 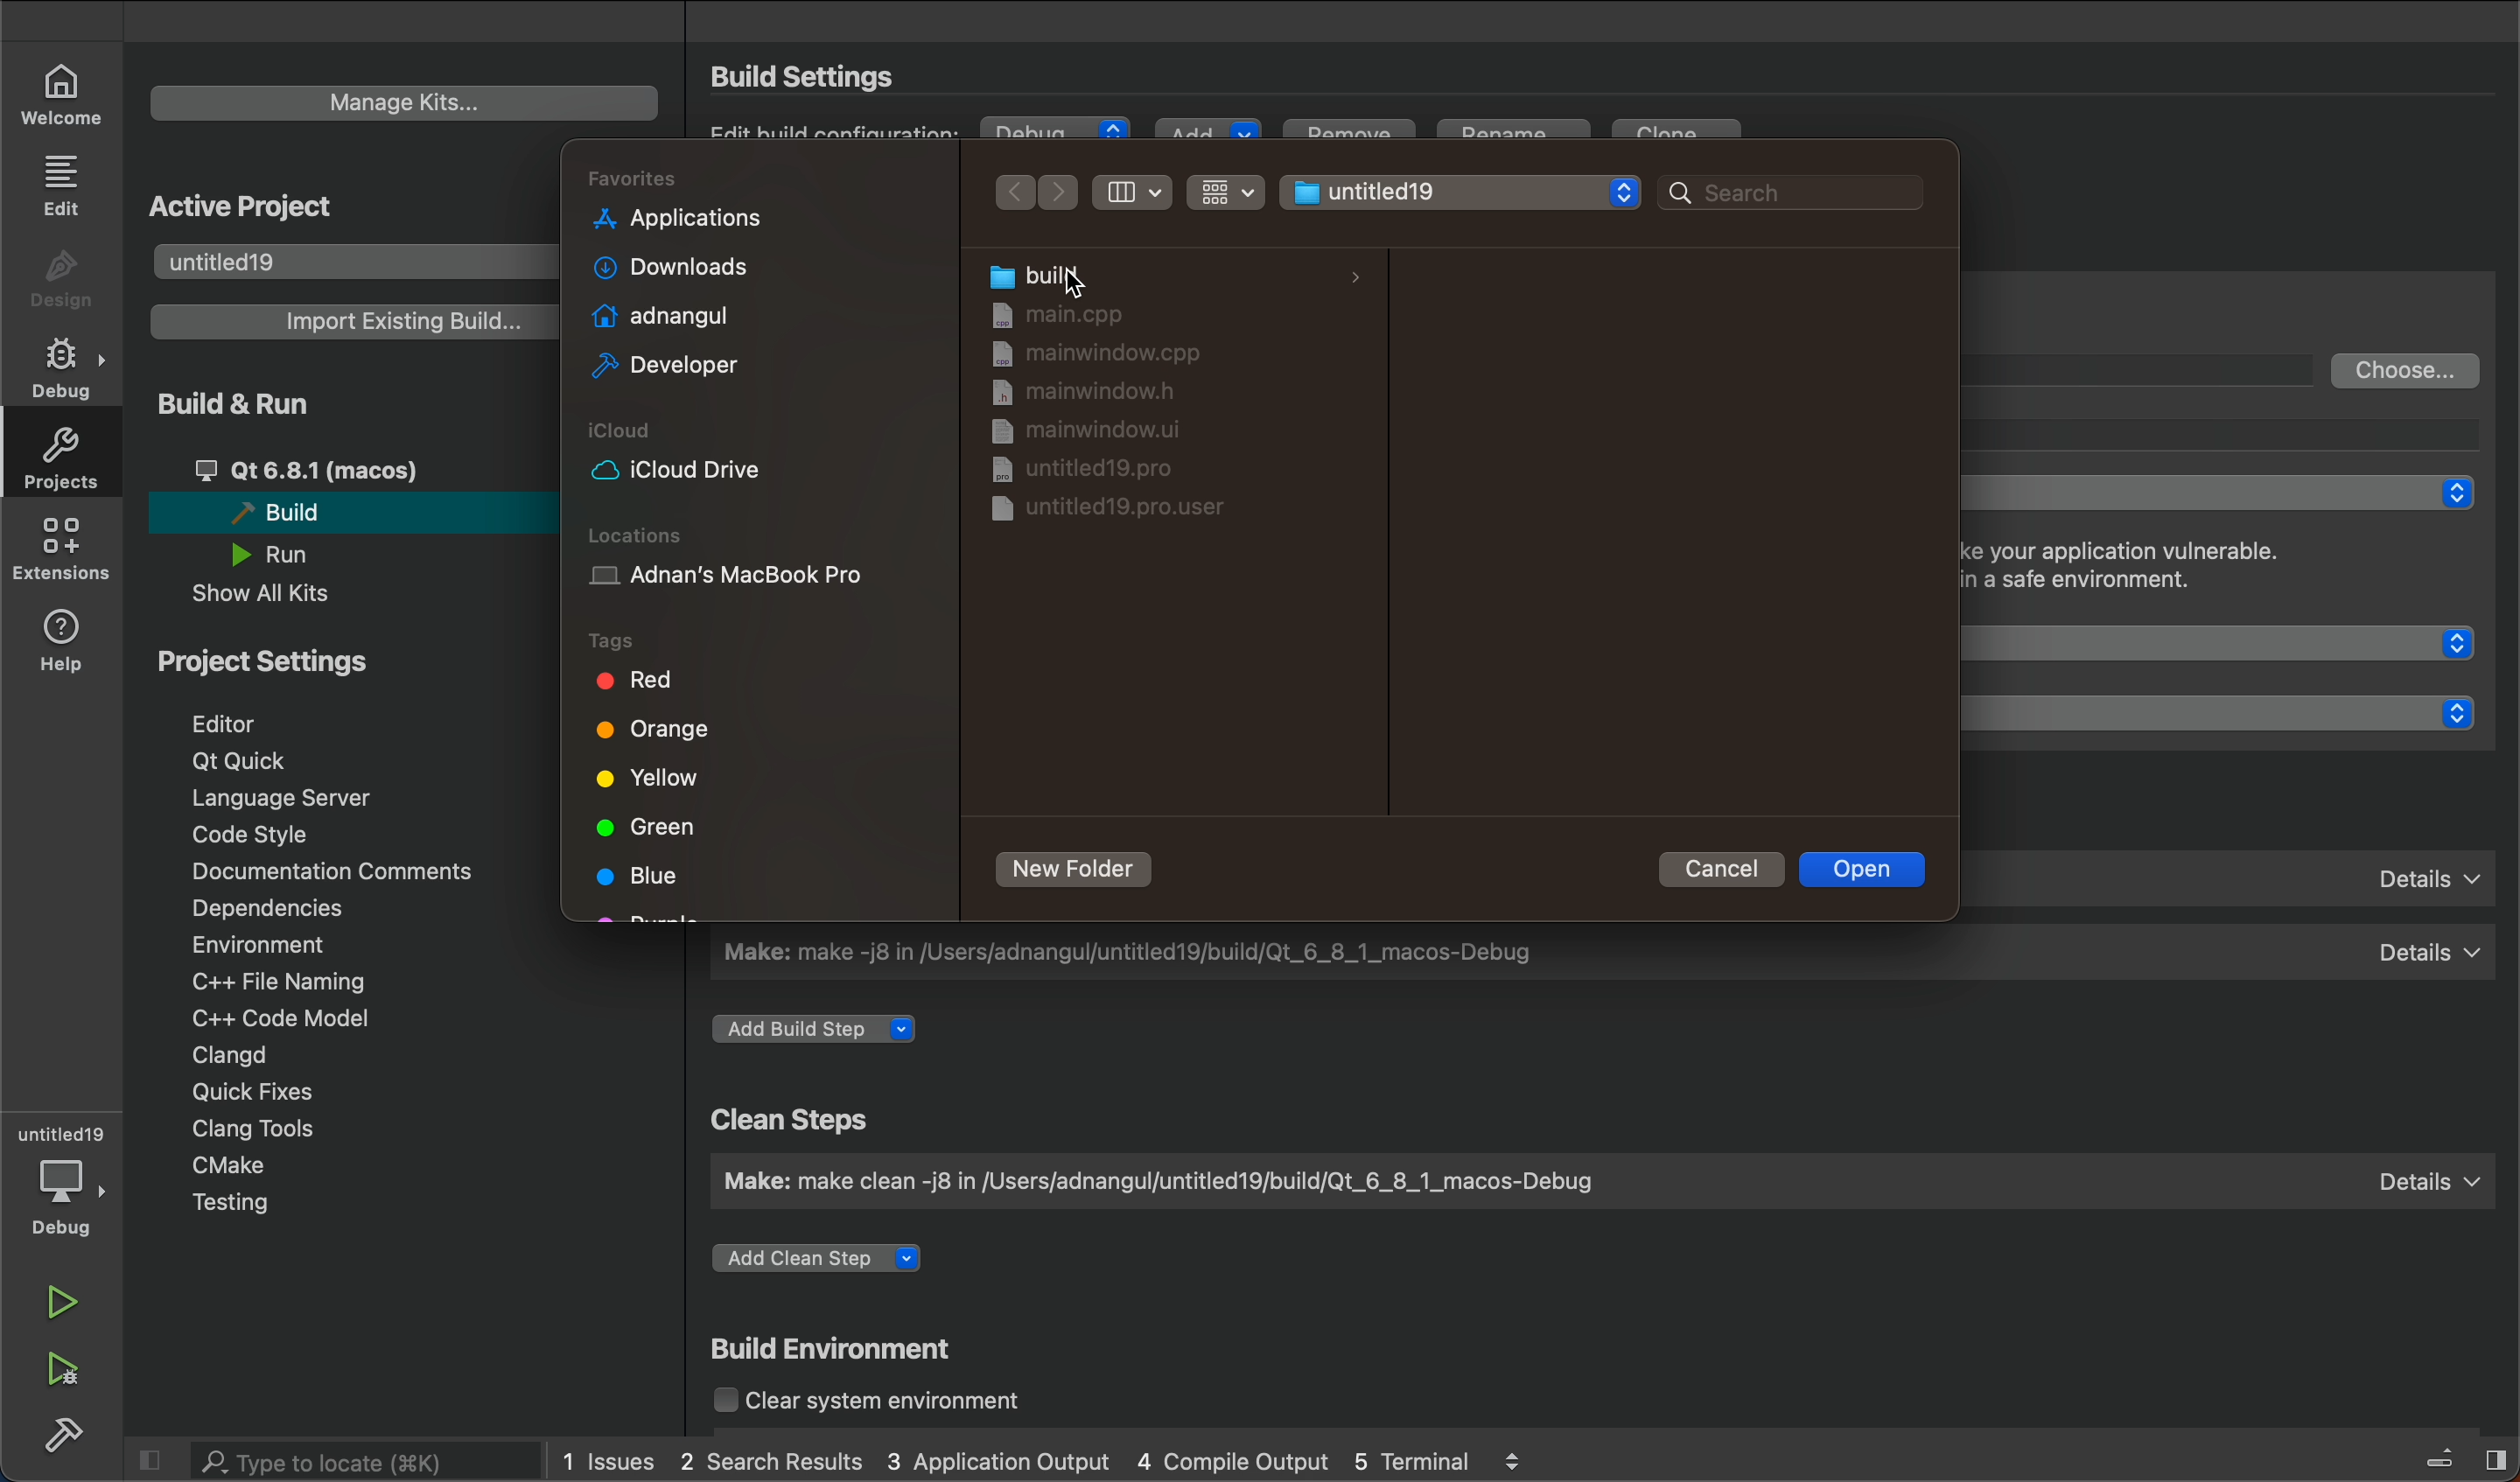 I want to click on build directory , so click(x=2149, y=368).